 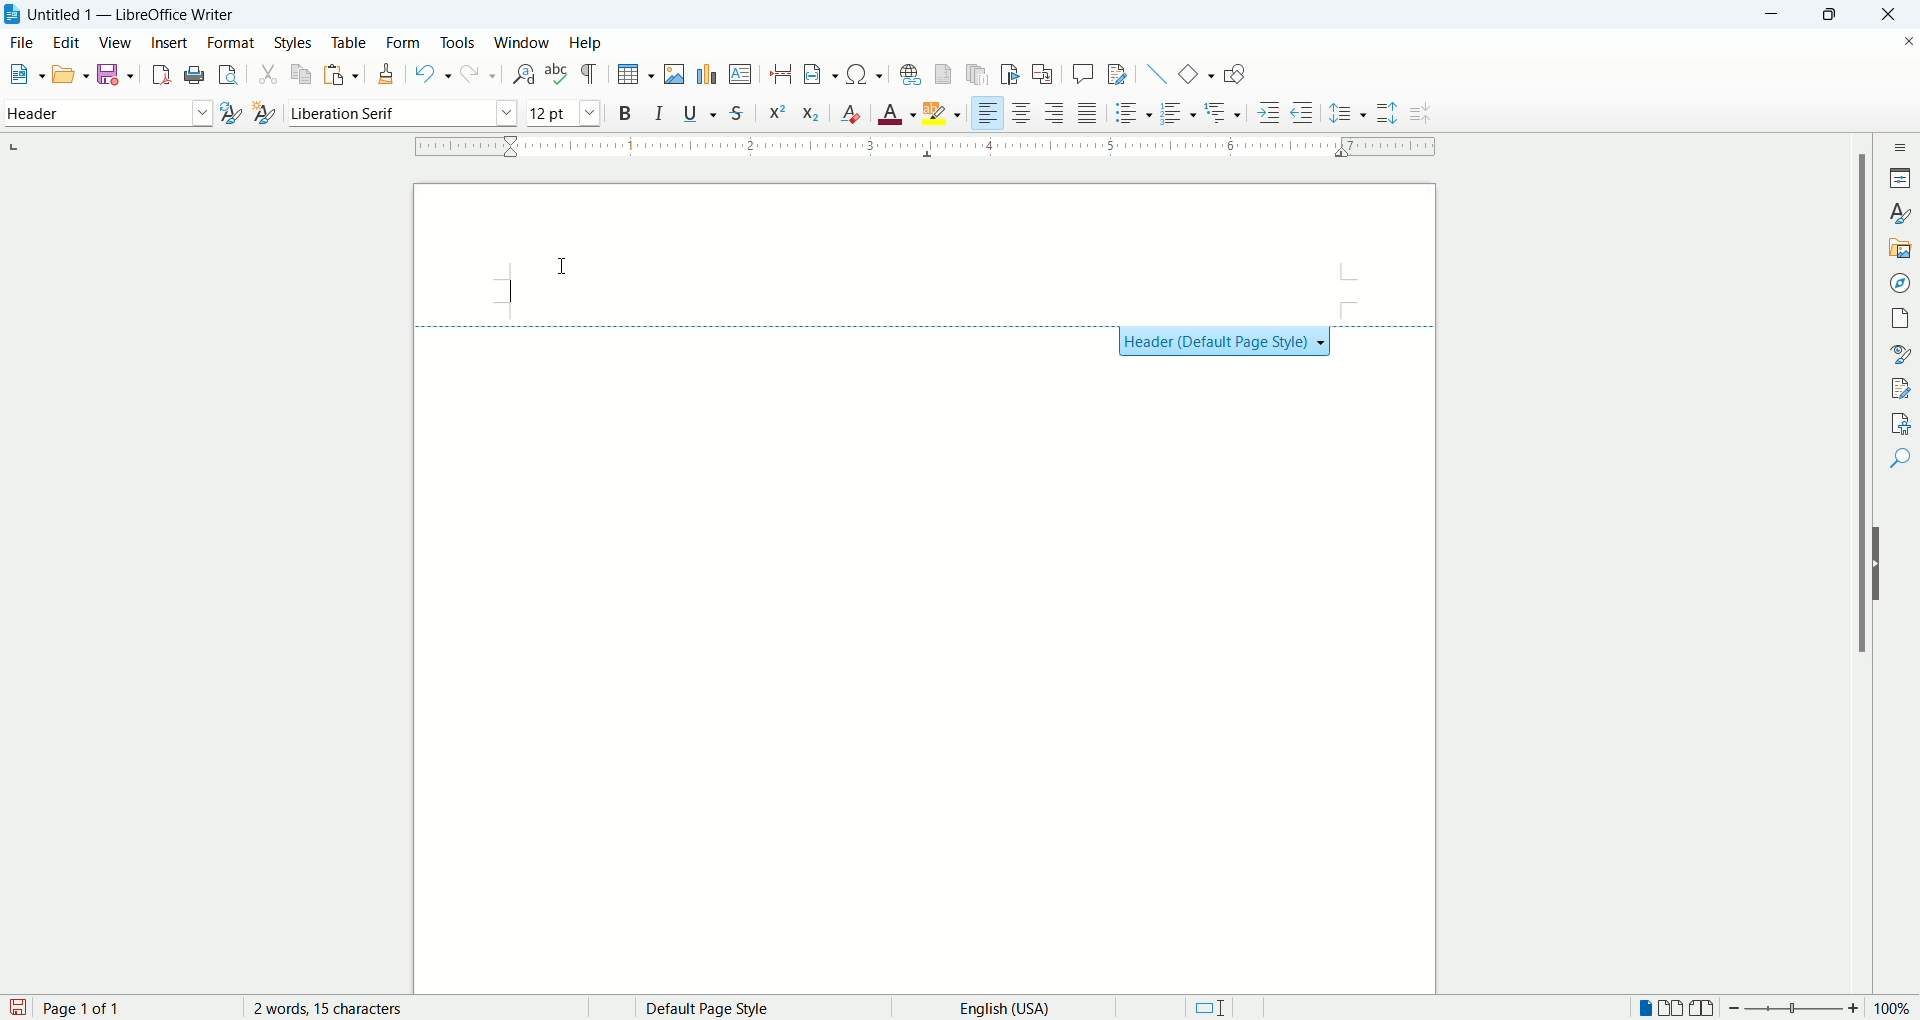 What do you see at coordinates (1900, 424) in the screenshot?
I see `accessibility check` at bounding box center [1900, 424].